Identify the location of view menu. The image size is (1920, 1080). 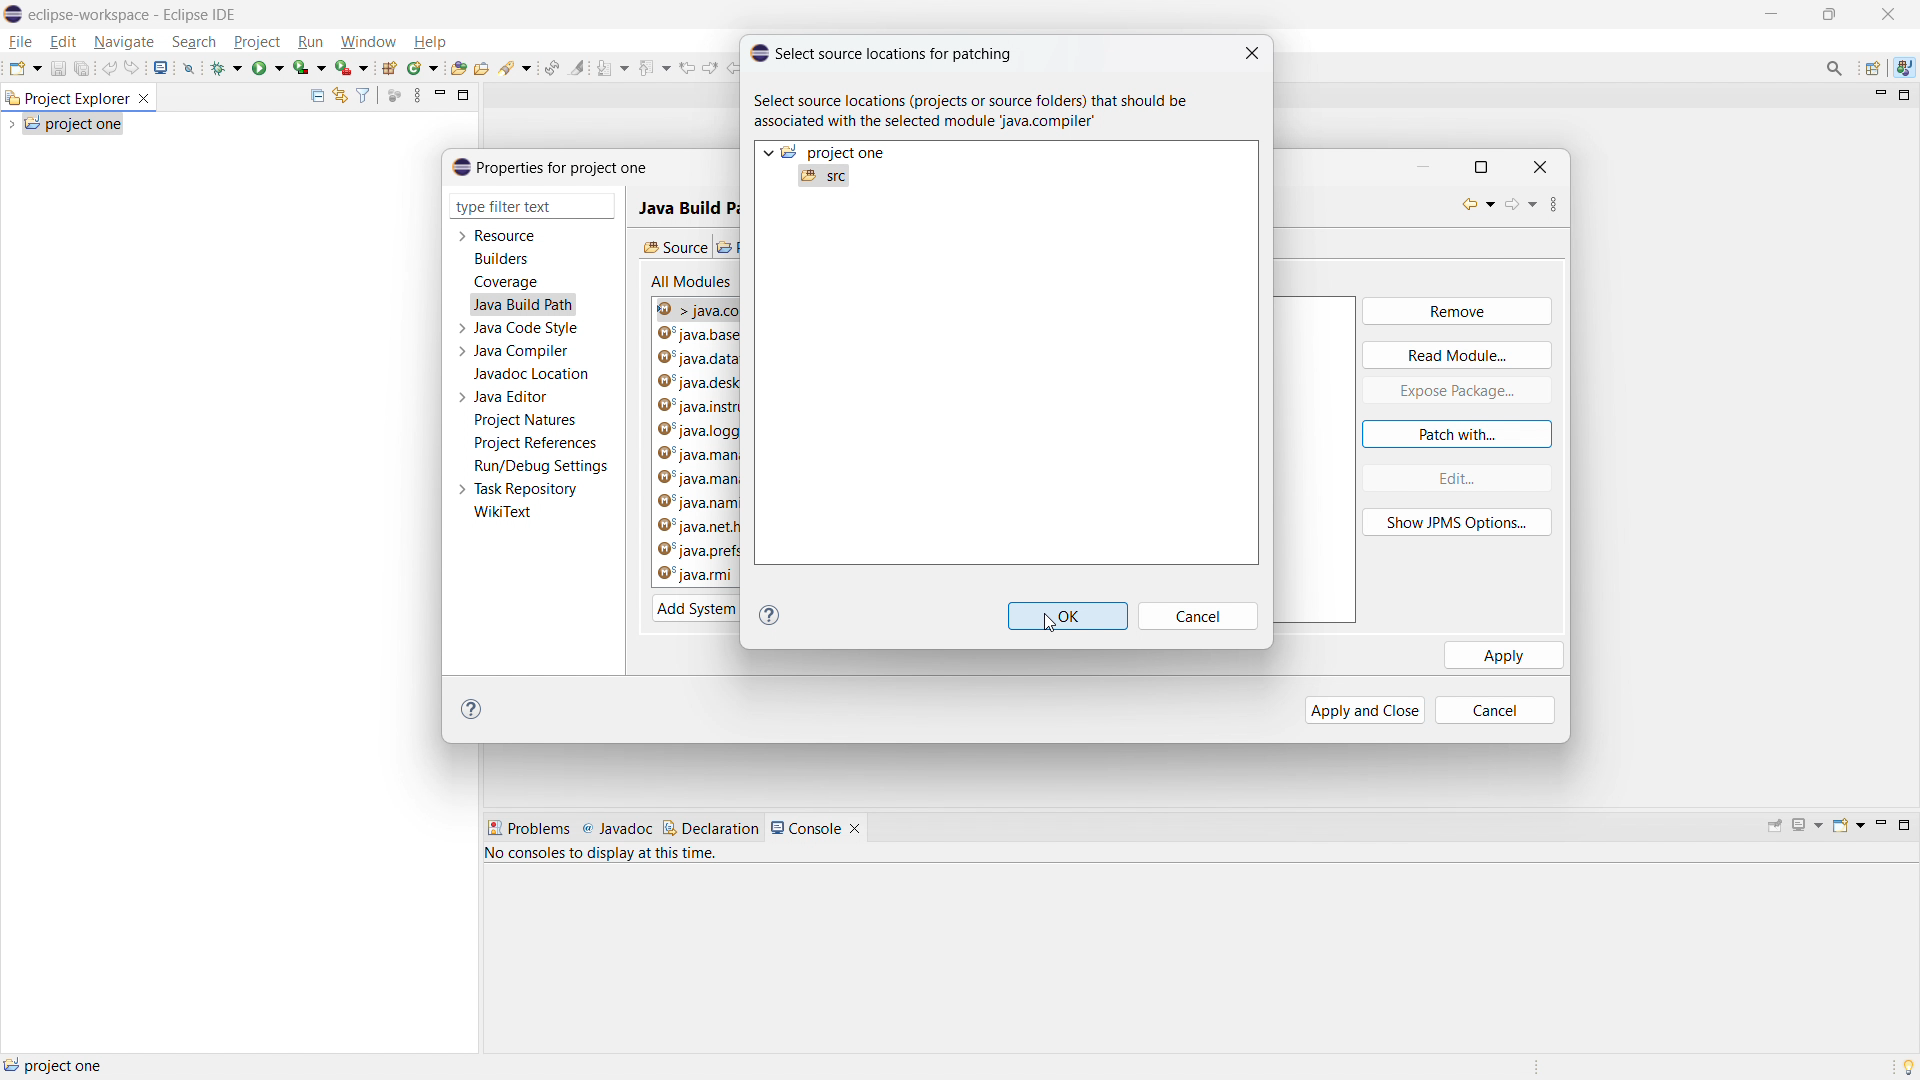
(417, 95).